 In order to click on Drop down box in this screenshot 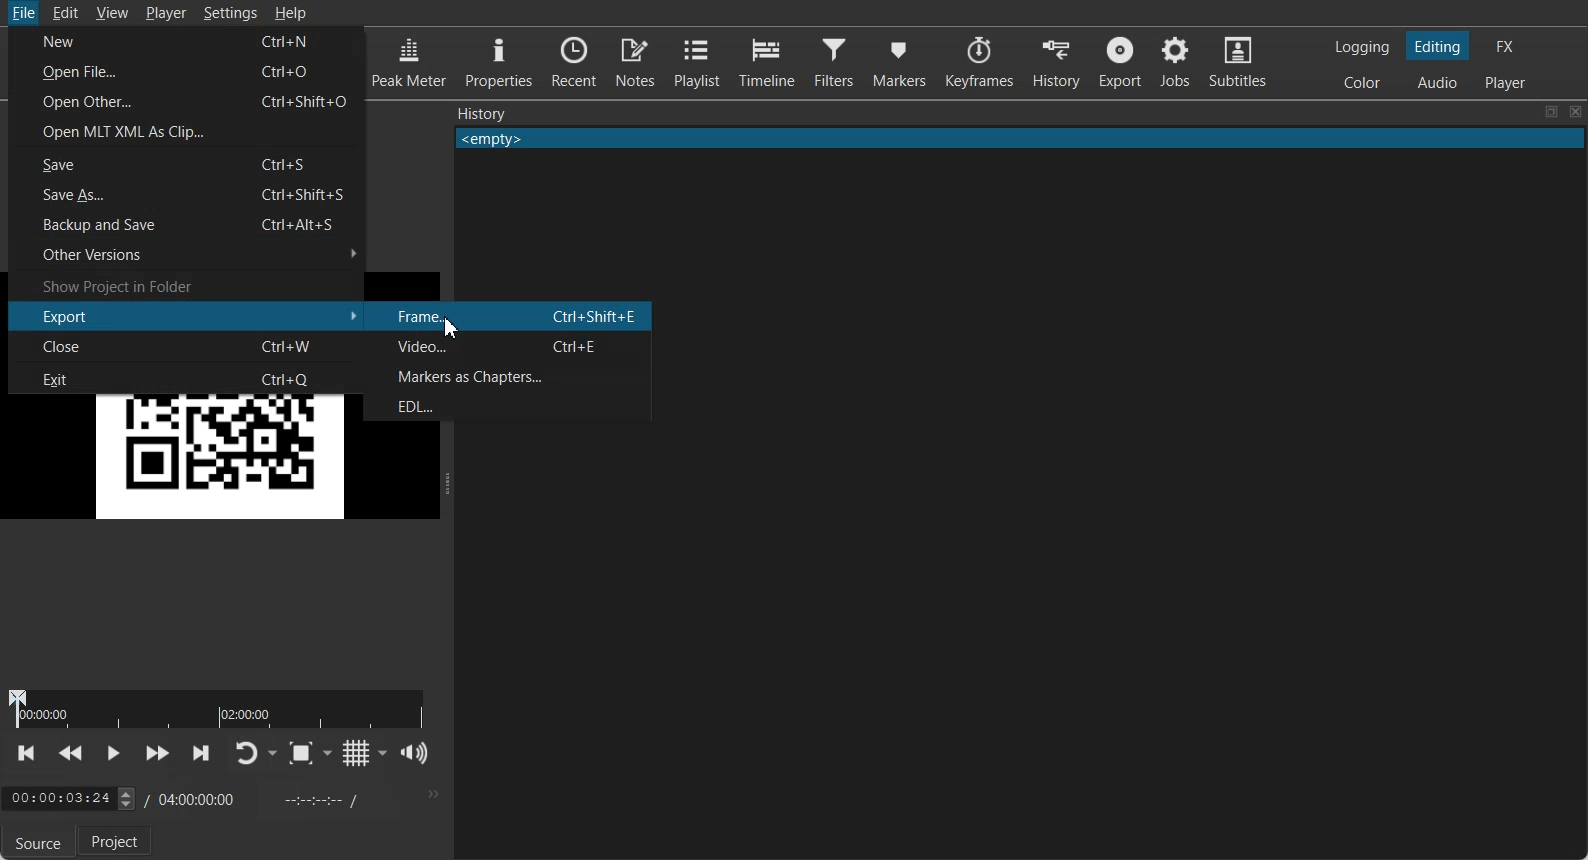, I will do `click(274, 753)`.